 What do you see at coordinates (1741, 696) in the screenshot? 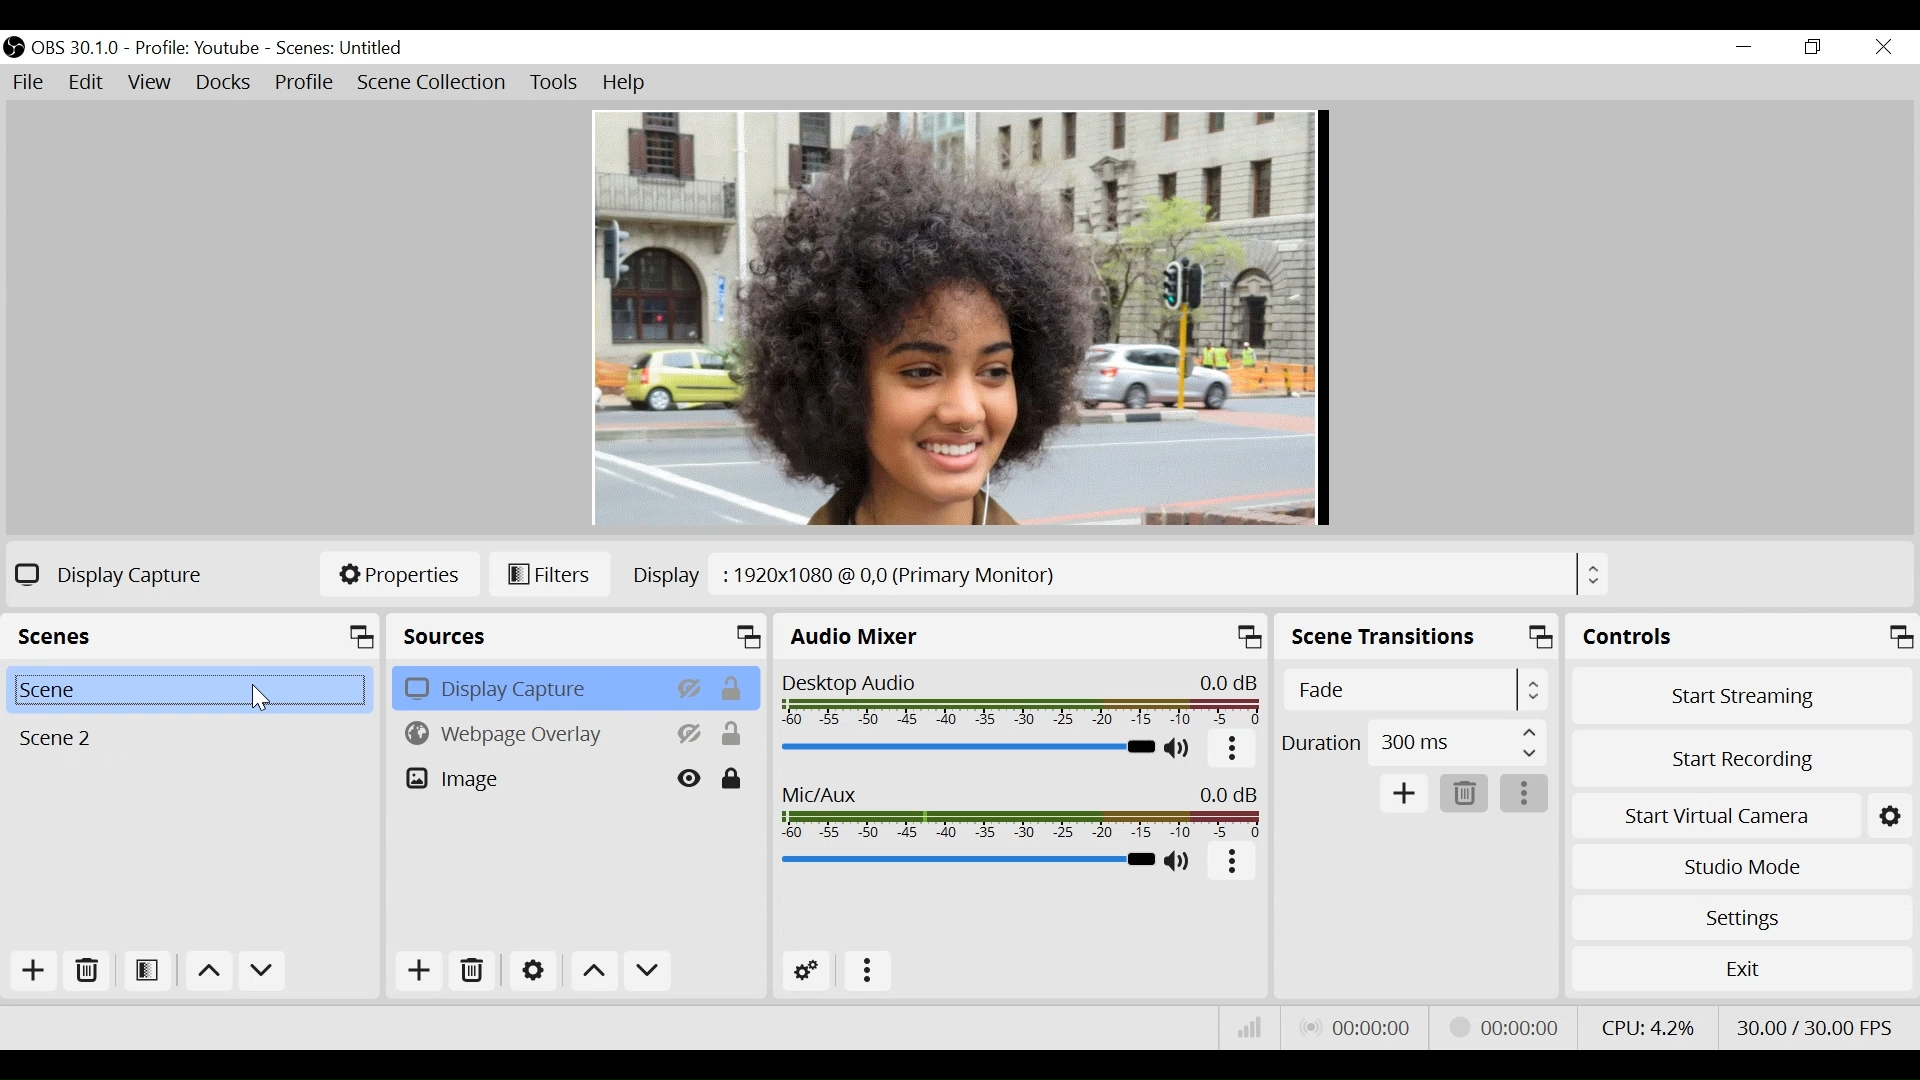
I see `Start Streaming` at bounding box center [1741, 696].